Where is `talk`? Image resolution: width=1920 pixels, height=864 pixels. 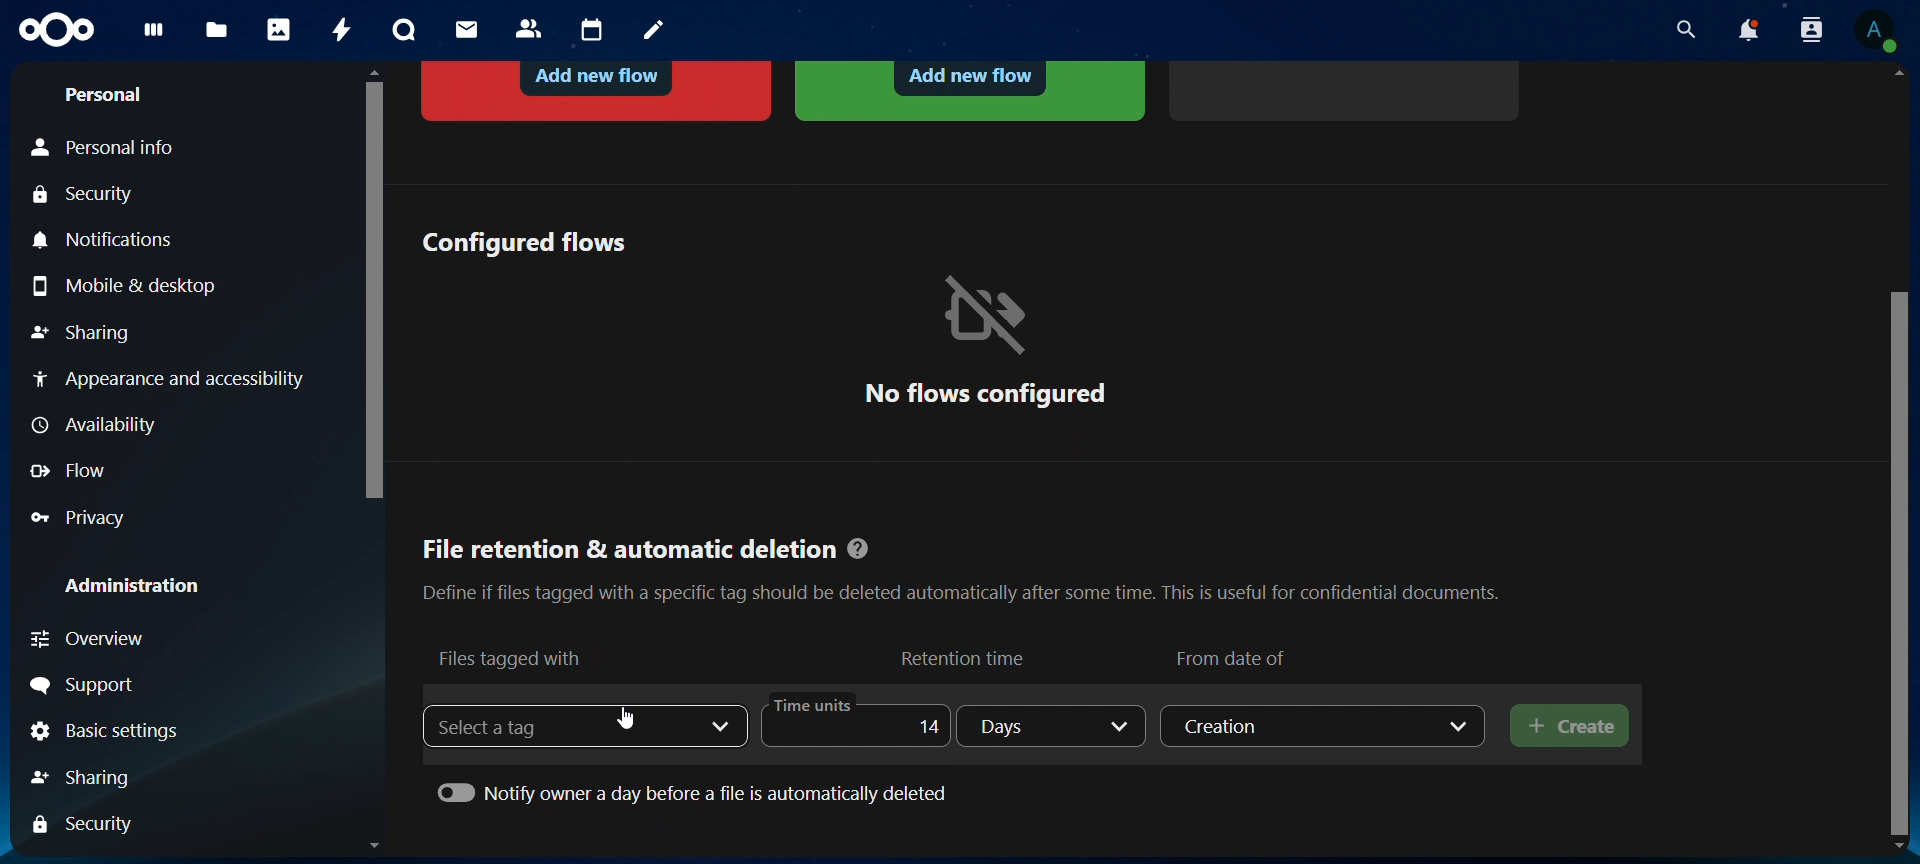 talk is located at coordinates (404, 30).